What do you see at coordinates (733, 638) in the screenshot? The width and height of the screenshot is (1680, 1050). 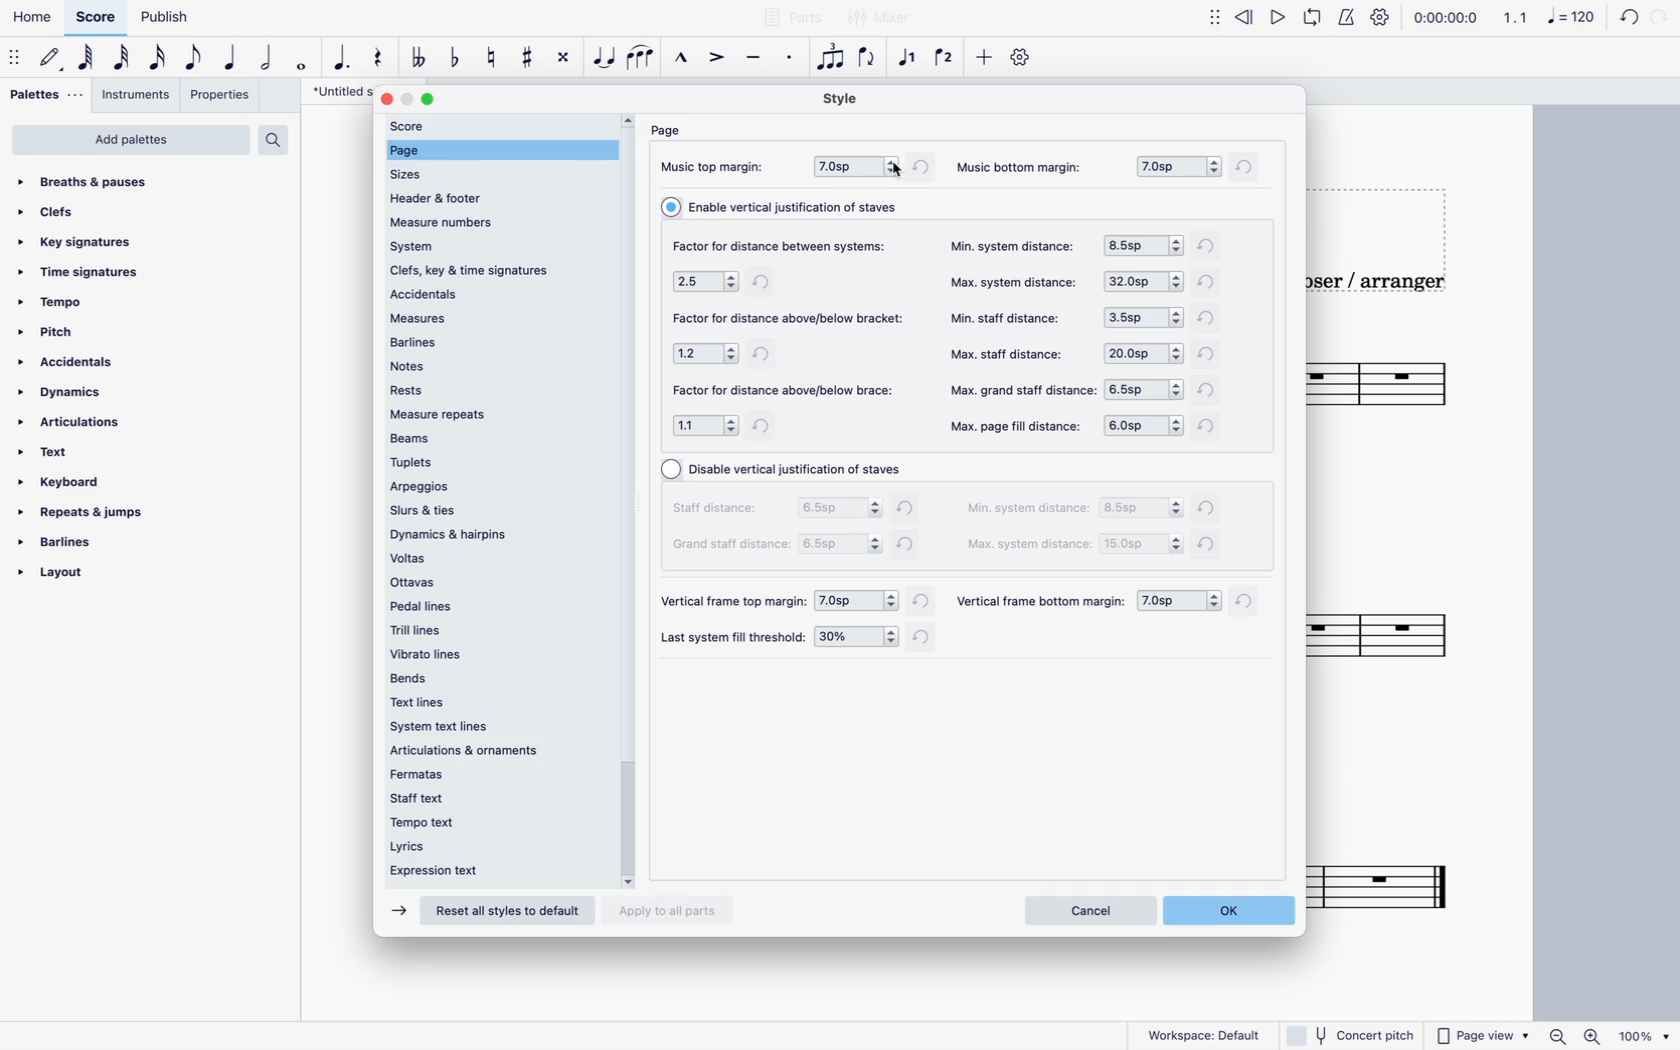 I see `file threshold` at bounding box center [733, 638].